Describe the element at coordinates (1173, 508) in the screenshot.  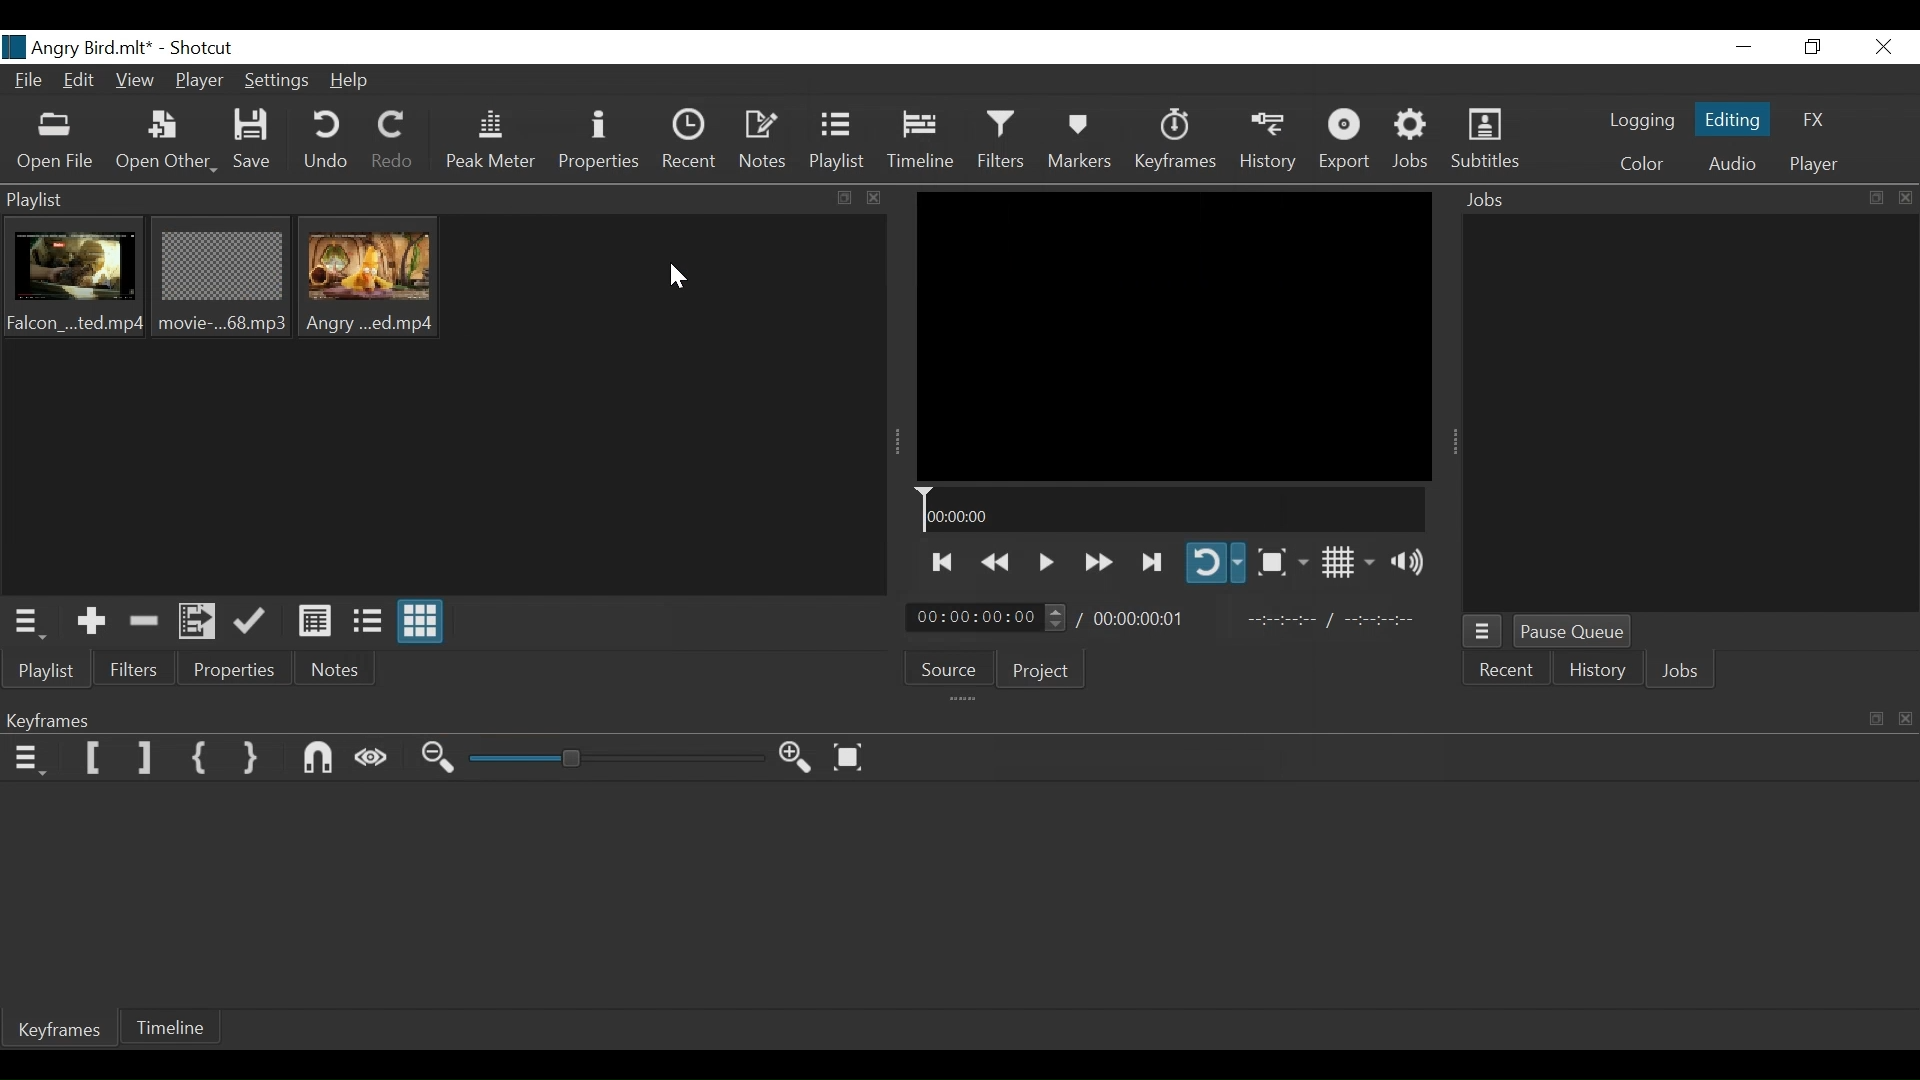
I see `Timeline` at that location.